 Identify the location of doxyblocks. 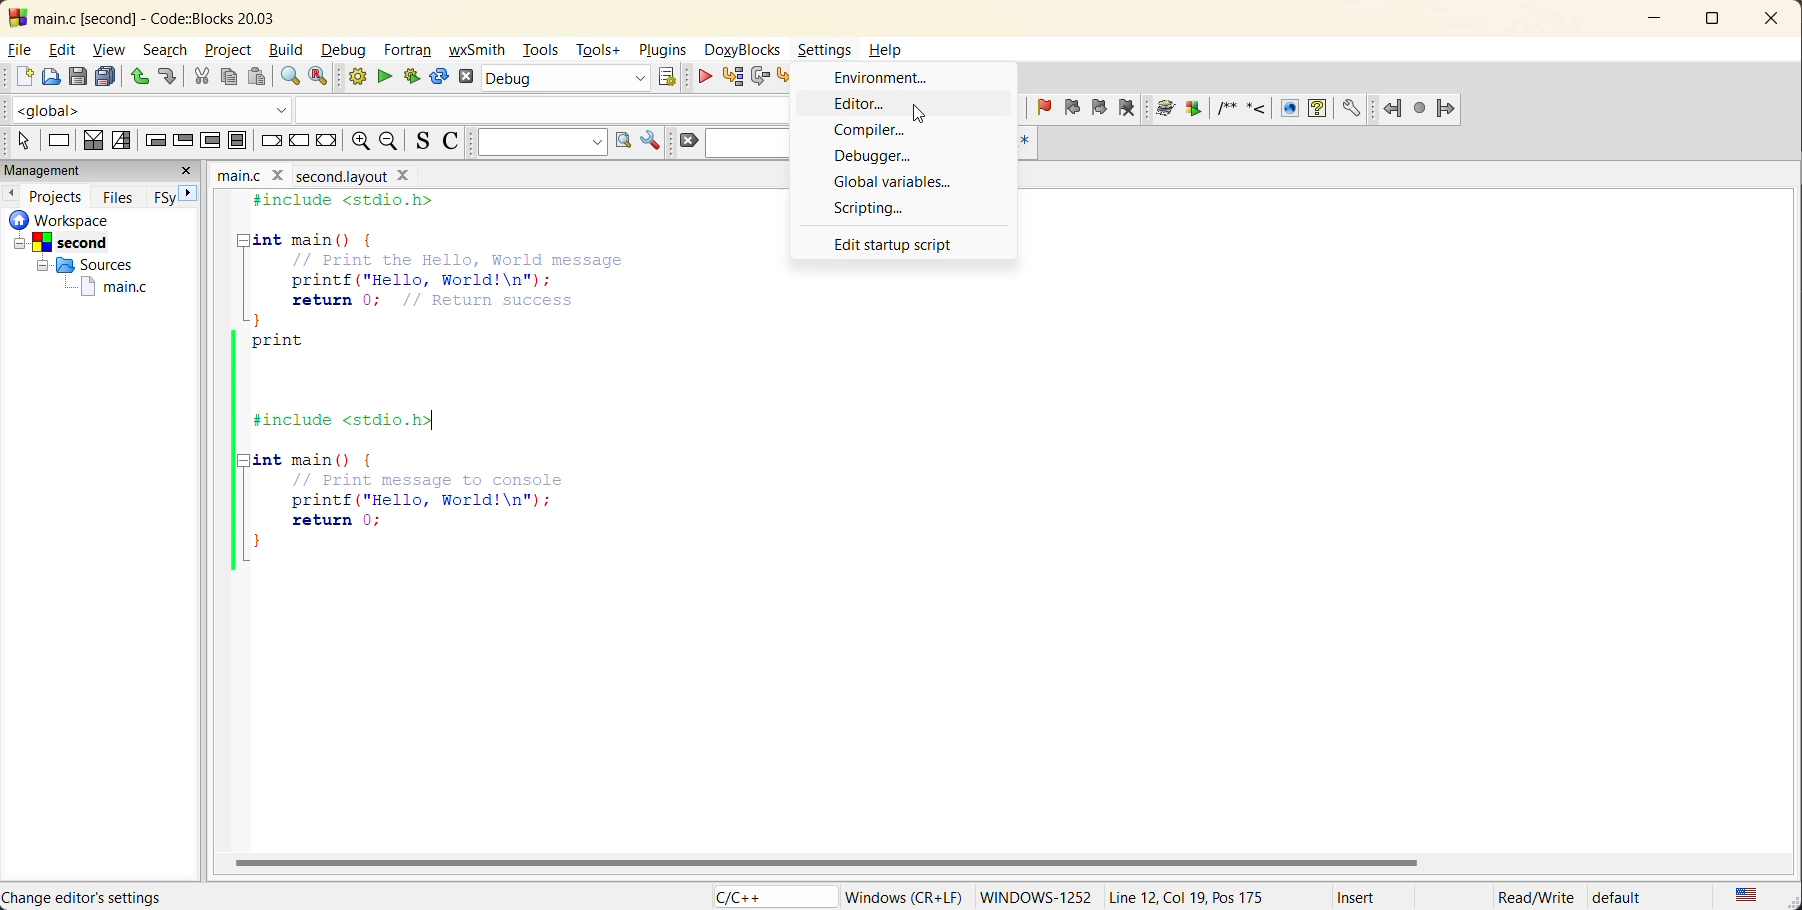
(739, 49).